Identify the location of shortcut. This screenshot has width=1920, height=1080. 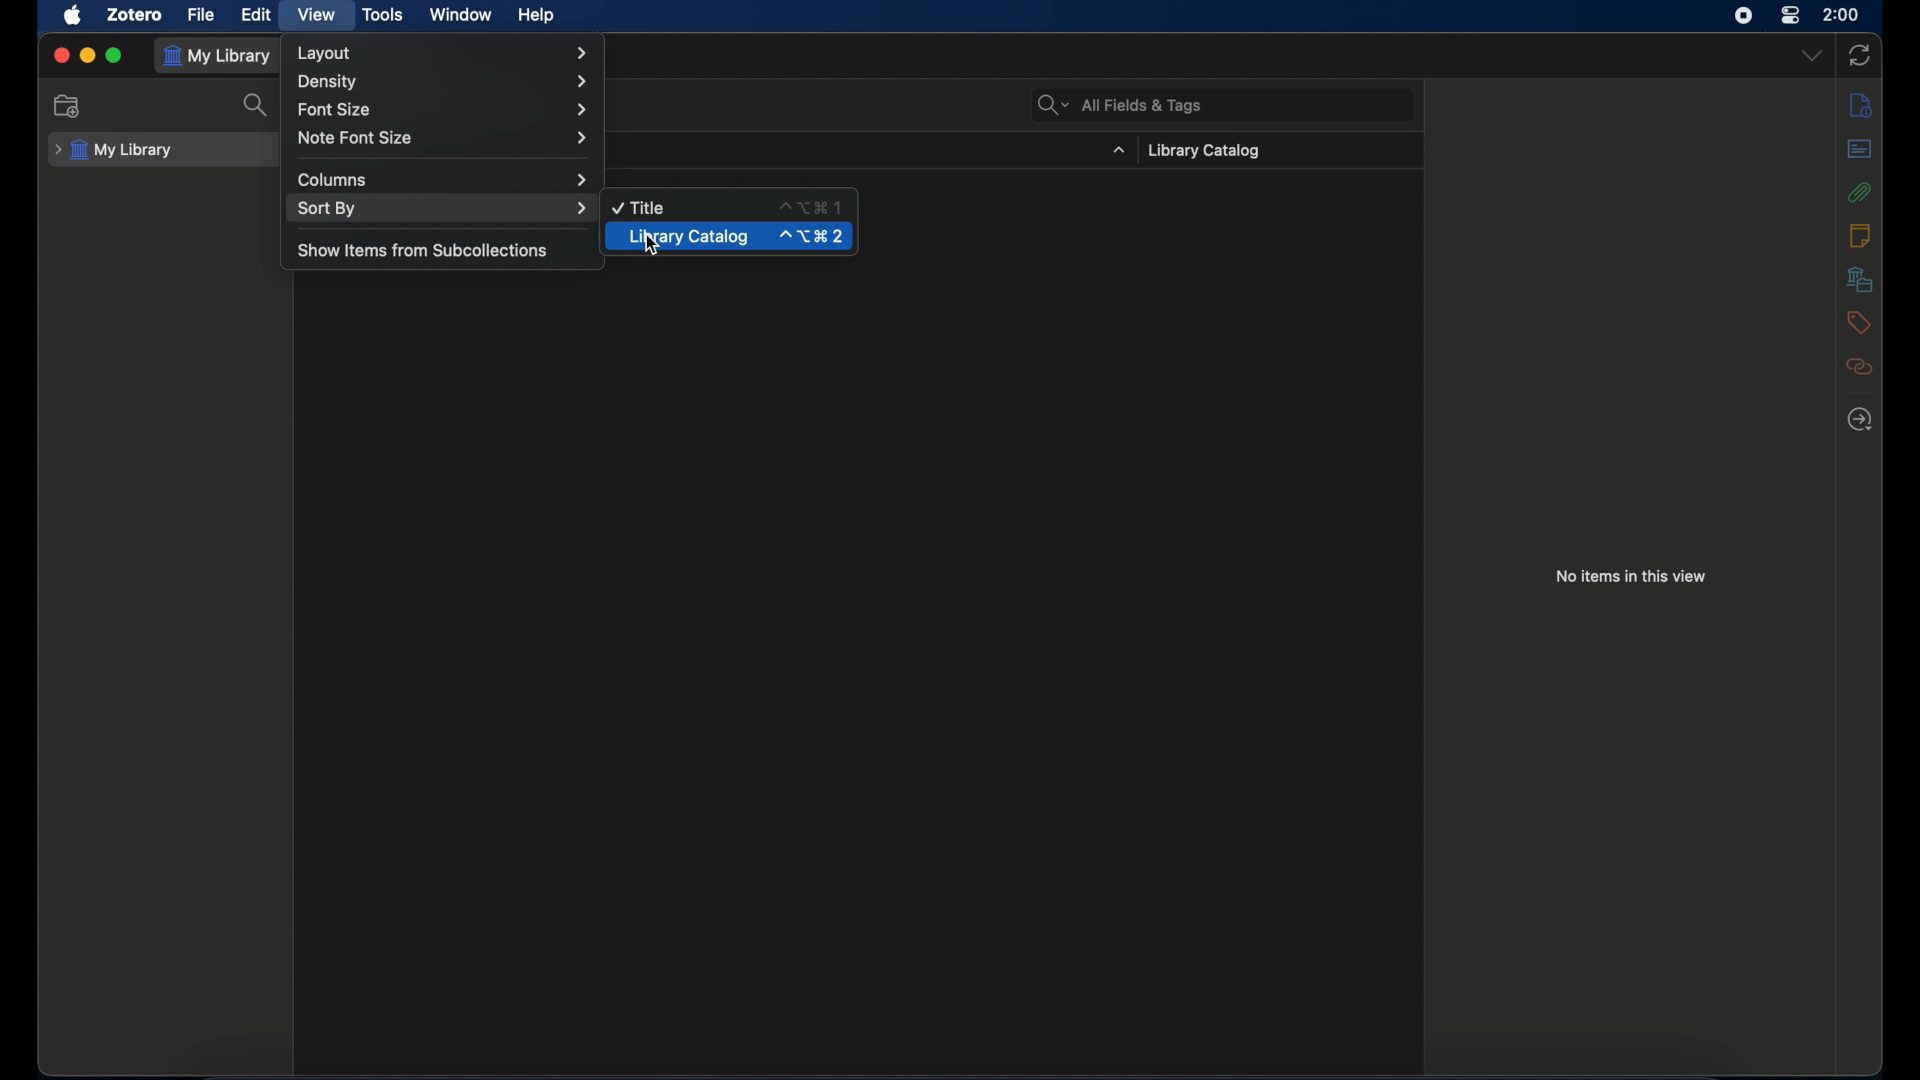
(812, 236).